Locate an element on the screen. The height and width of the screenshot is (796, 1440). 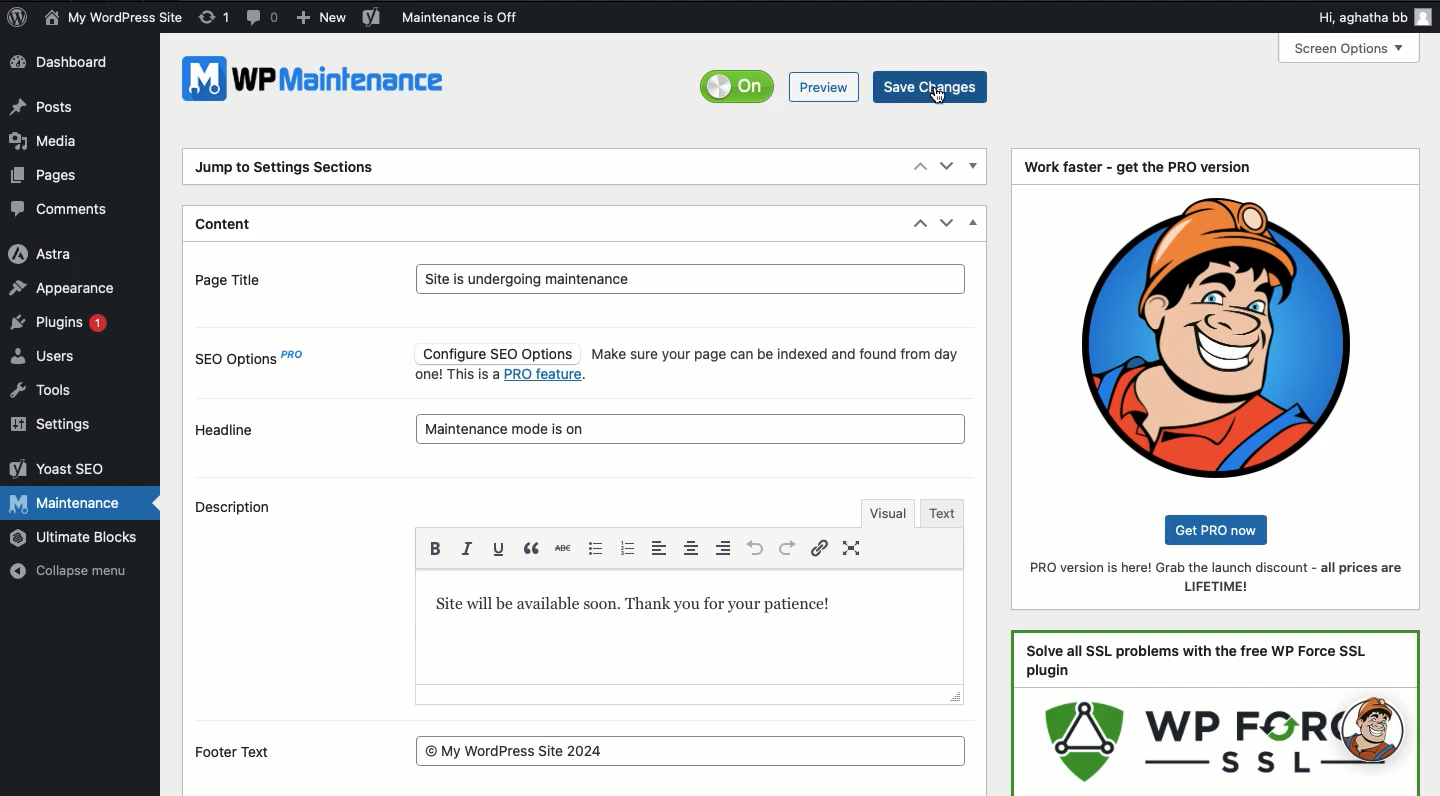
Site is undergoing maintenance is located at coordinates (690, 280).